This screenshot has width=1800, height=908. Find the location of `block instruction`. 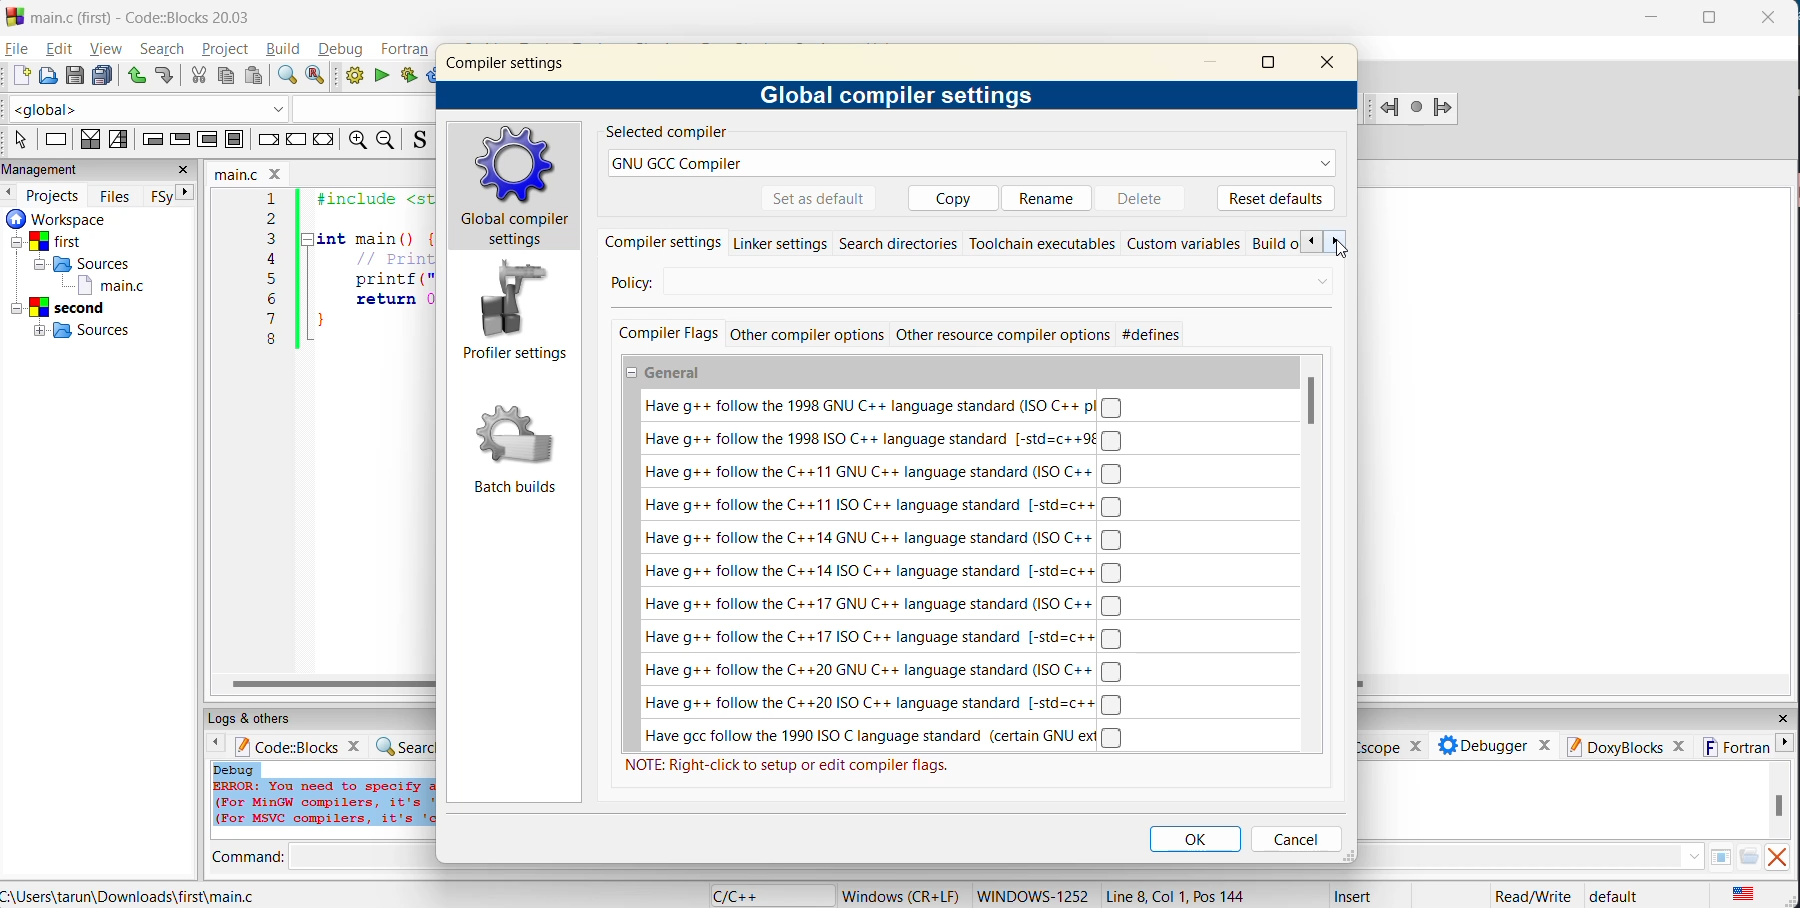

block instruction is located at coordinates (234, 140).